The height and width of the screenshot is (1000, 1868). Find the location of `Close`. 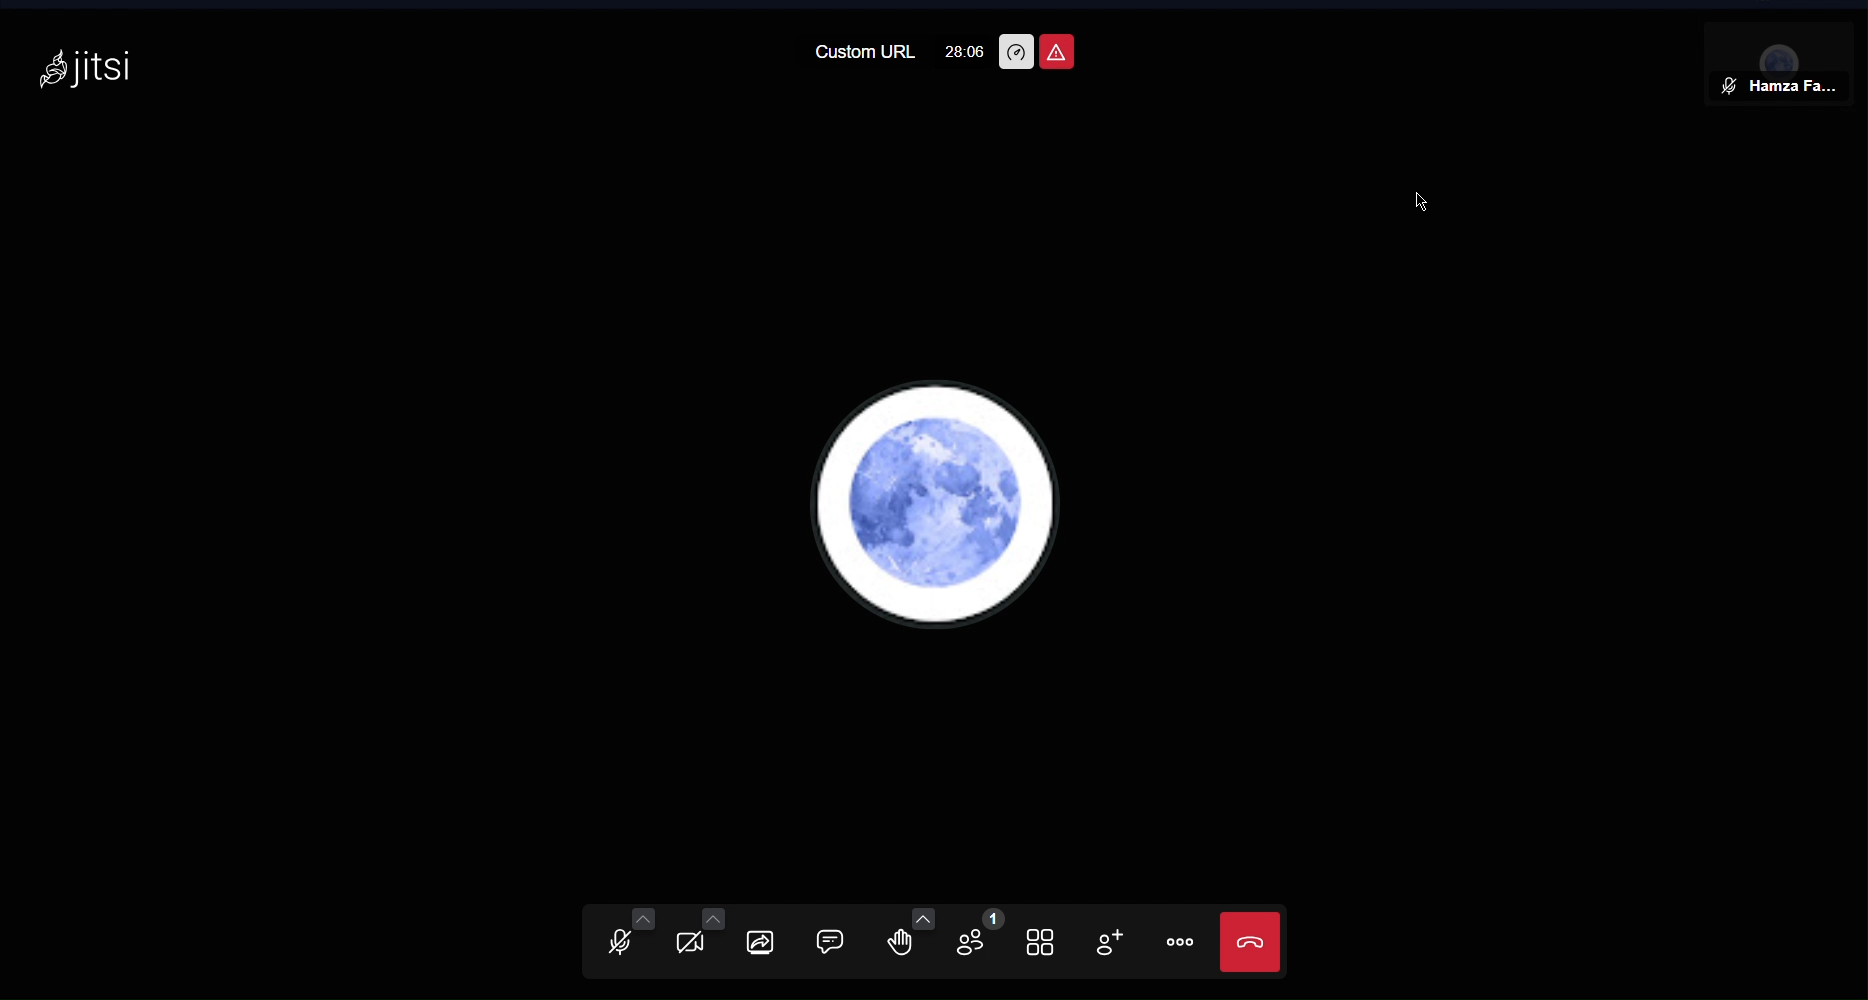

Close is located at coordinates (1251, 942).